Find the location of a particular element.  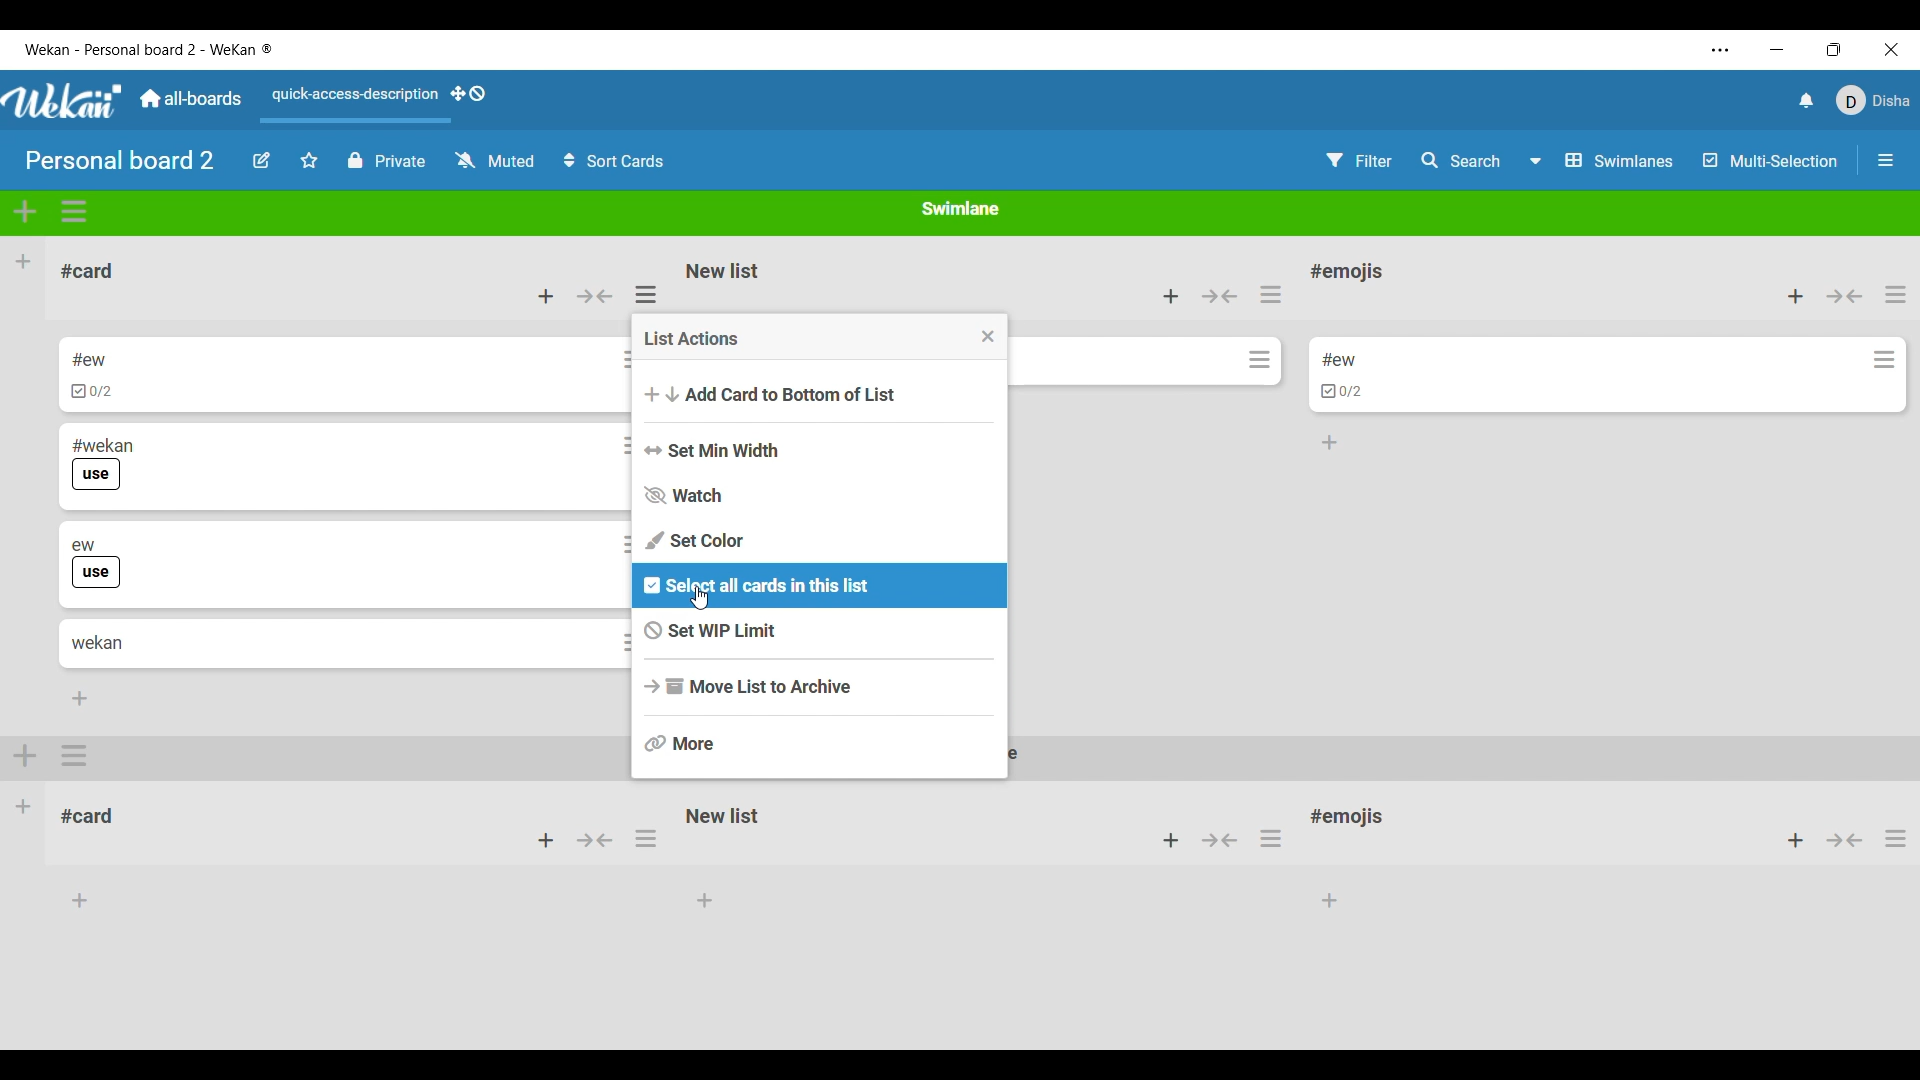

Name of current Swimlane is located at coordinates (962, 207).